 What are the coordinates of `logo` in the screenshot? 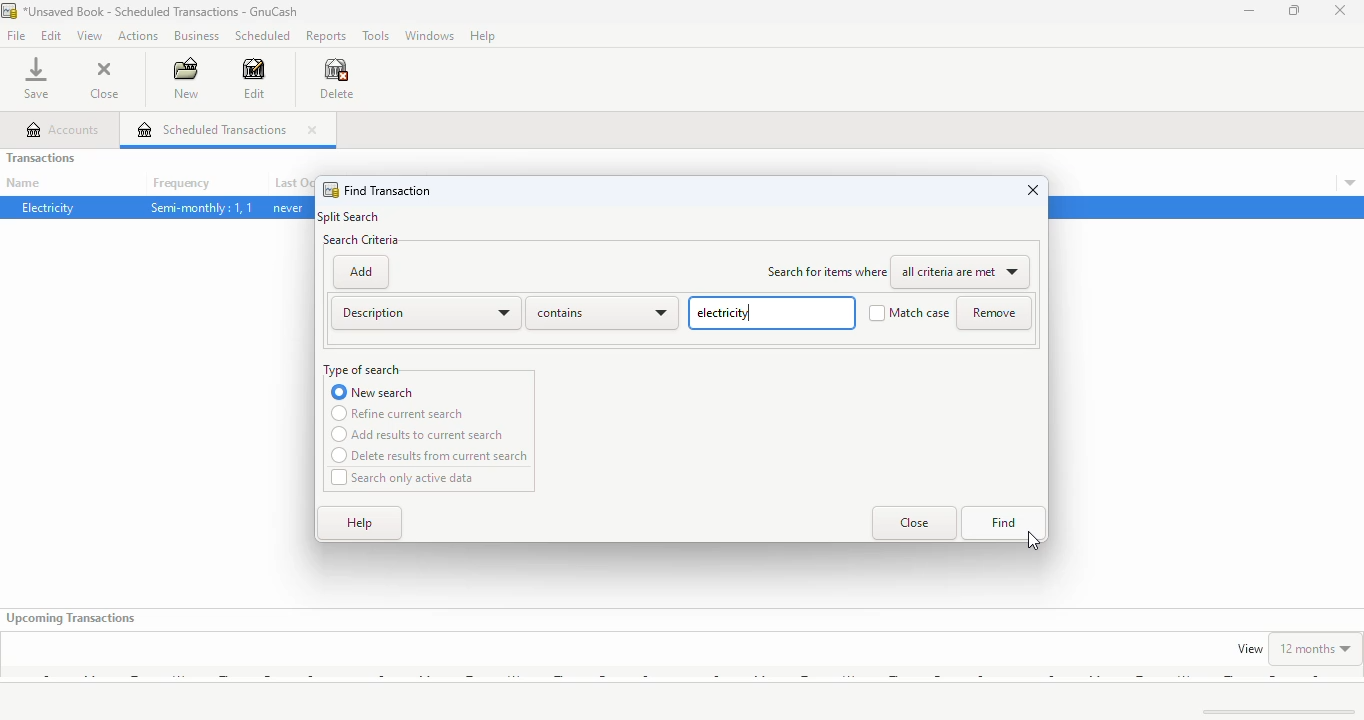 It's located at (9, 11).